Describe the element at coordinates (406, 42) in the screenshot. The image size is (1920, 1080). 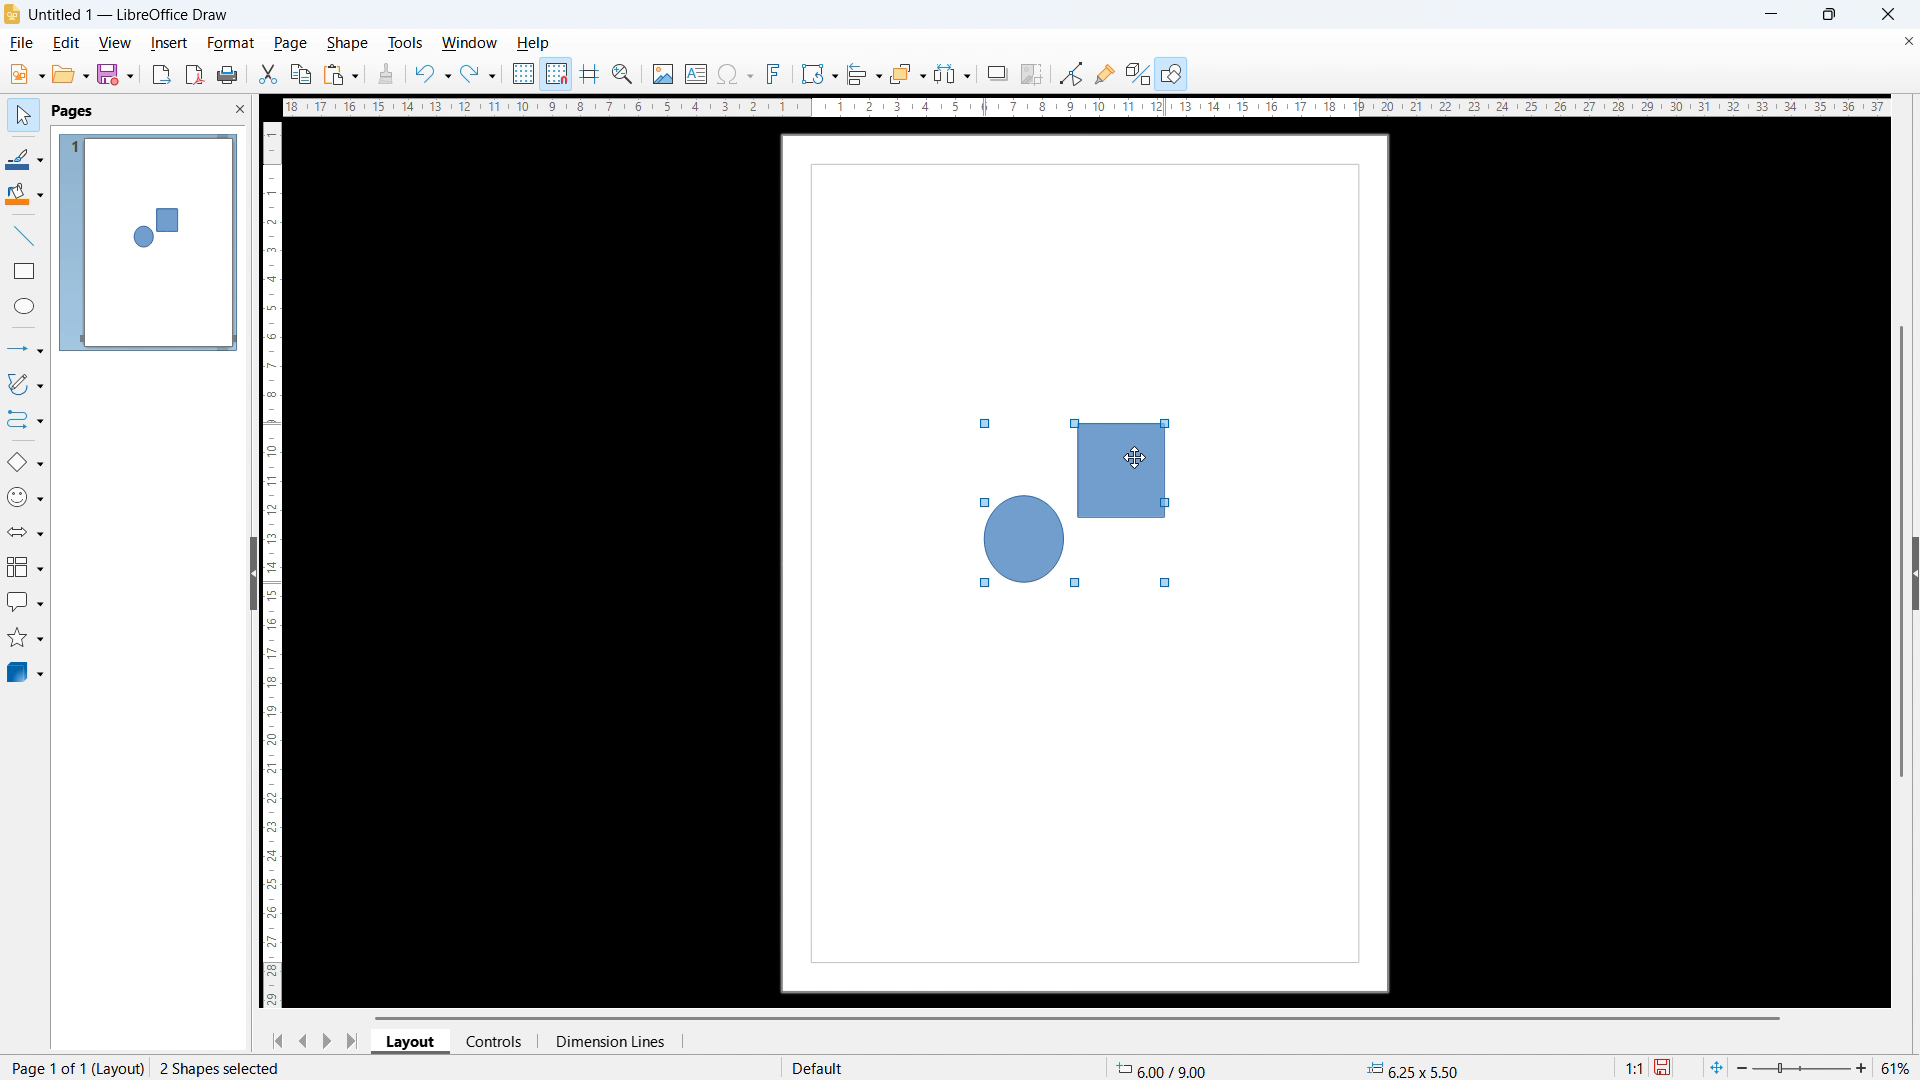
I see `tools` at that location.